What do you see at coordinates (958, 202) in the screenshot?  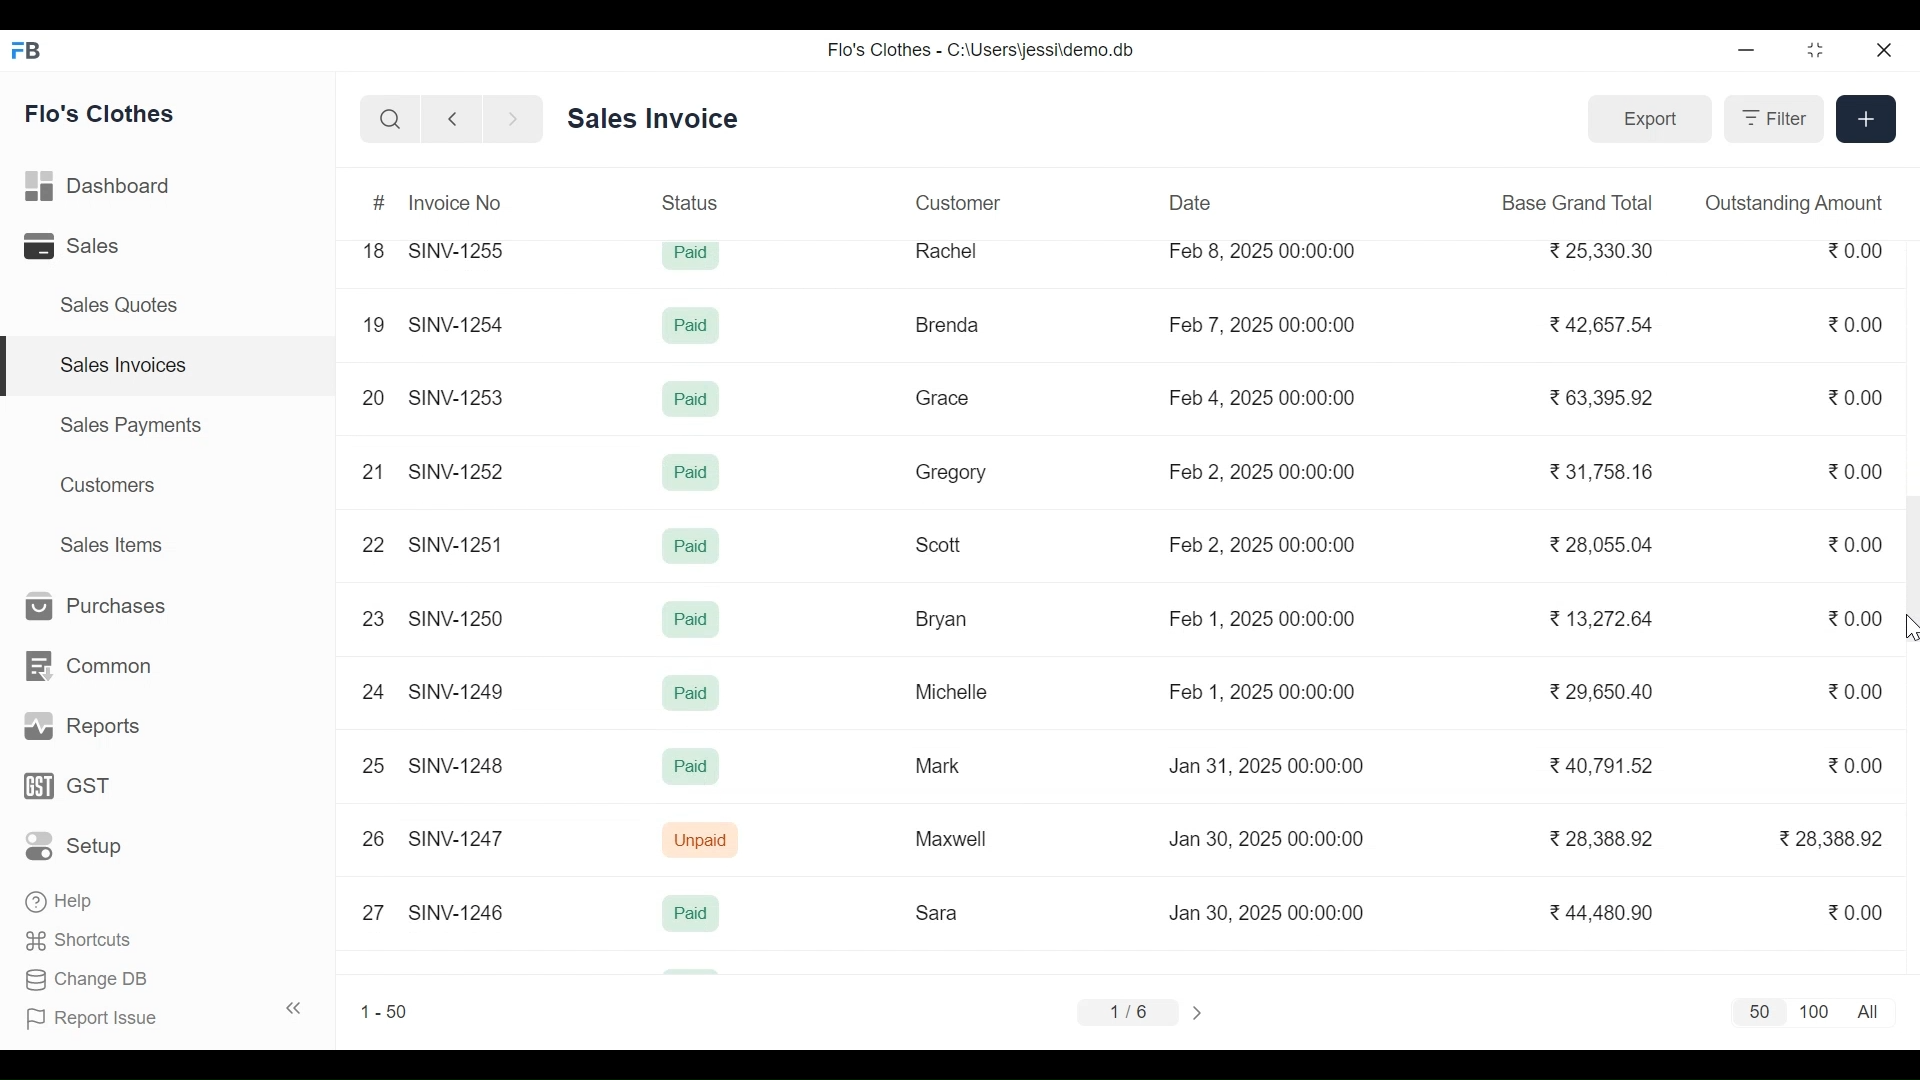 I see `Customer` at bounding box center [958, 202].